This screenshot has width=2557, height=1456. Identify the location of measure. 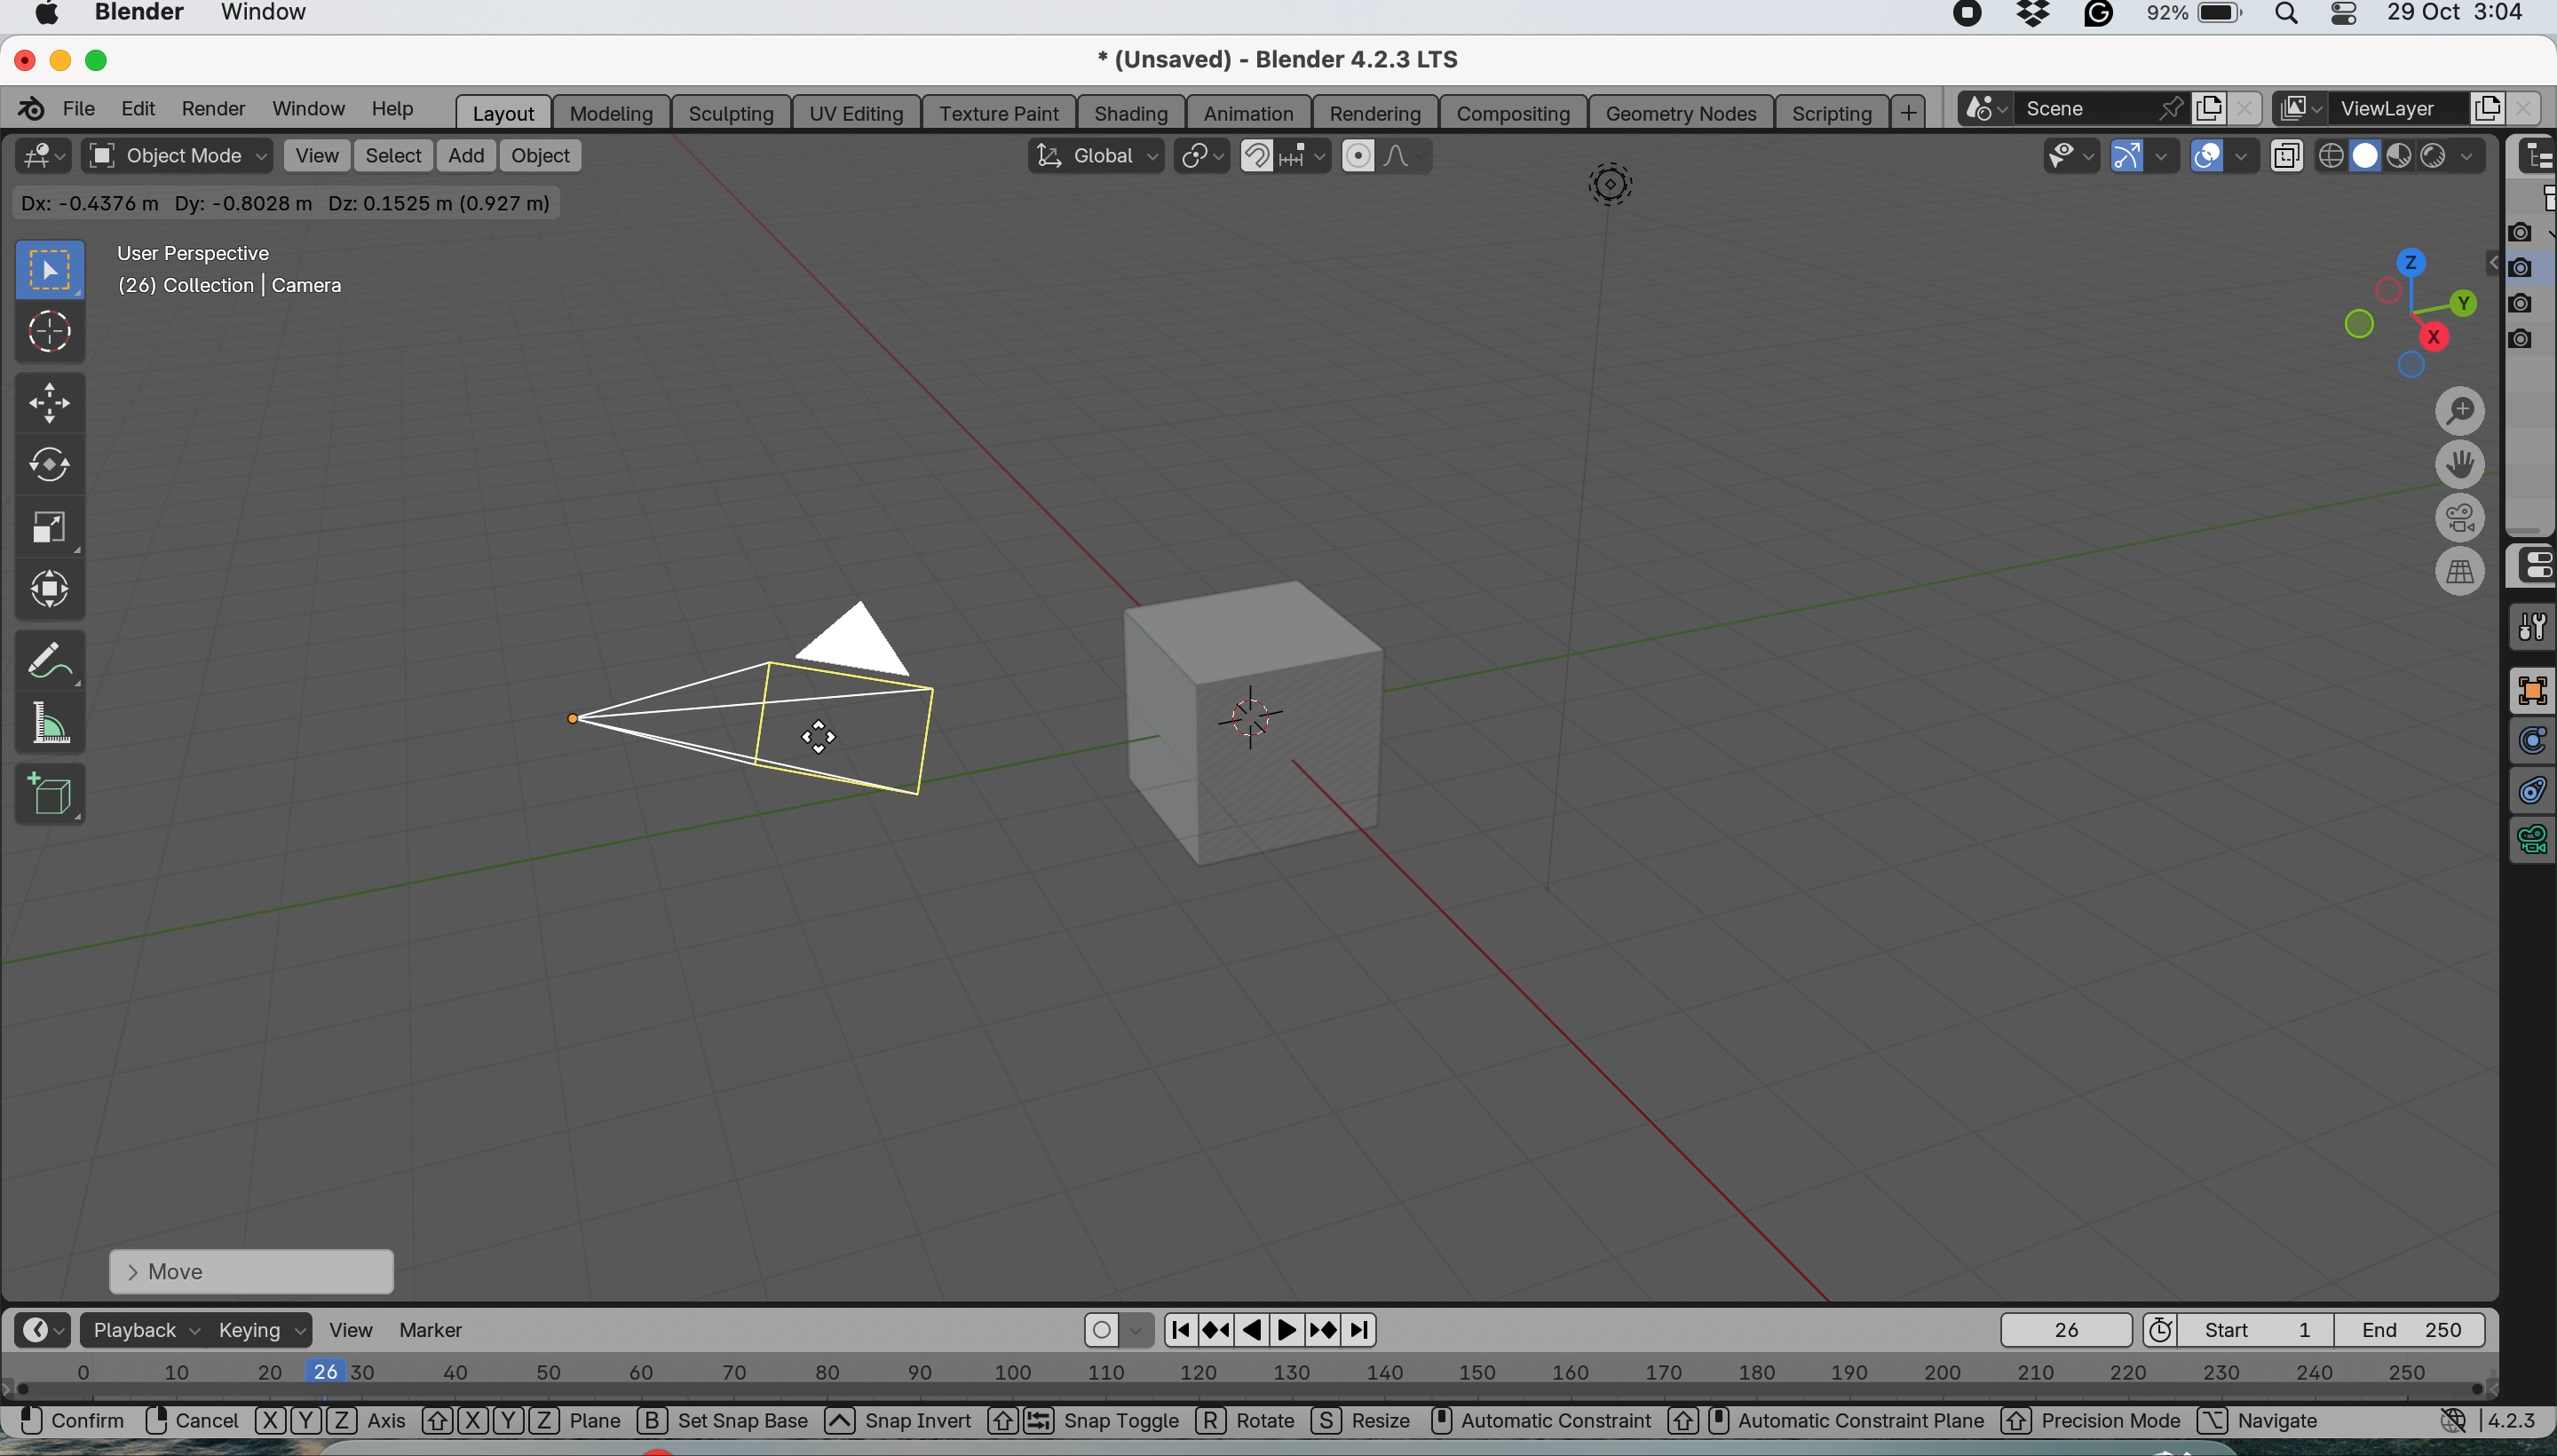
(49, 721).